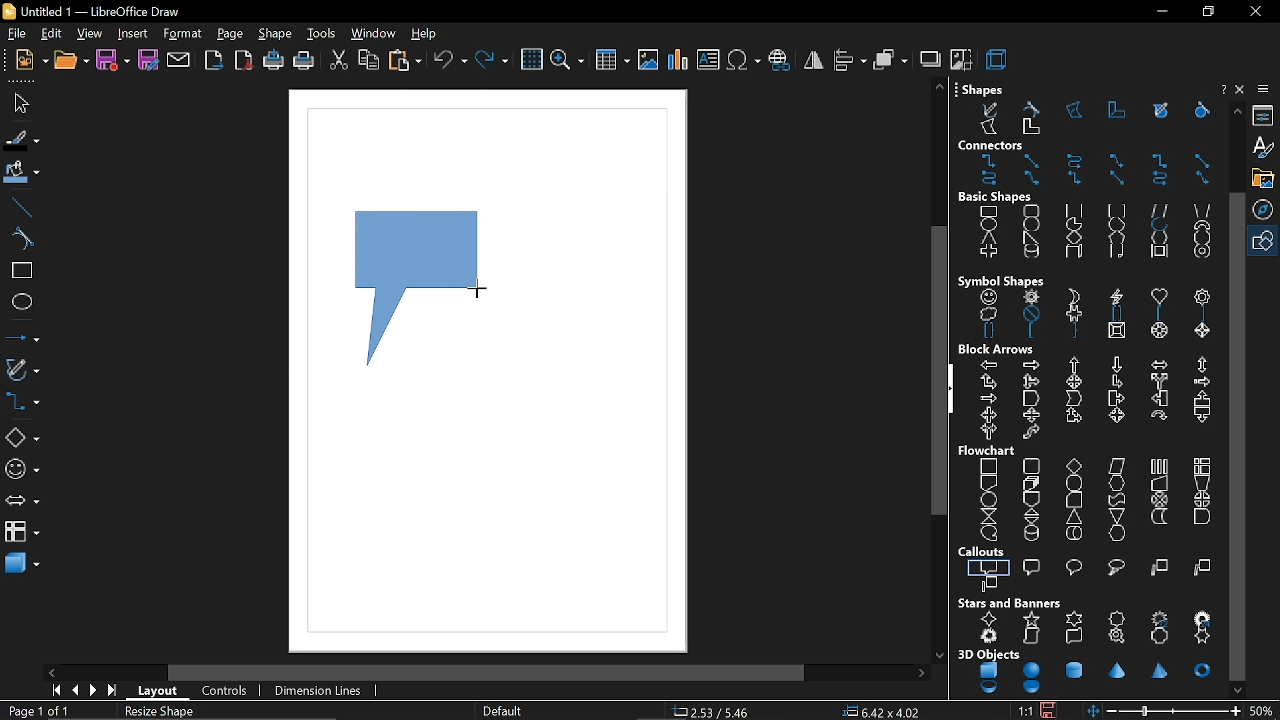 This screenshot has width=1280, height=720. What do you see at coordinates (676, 60) in the screenshot?
I see `insert chart` at bounding box center [676, 60].